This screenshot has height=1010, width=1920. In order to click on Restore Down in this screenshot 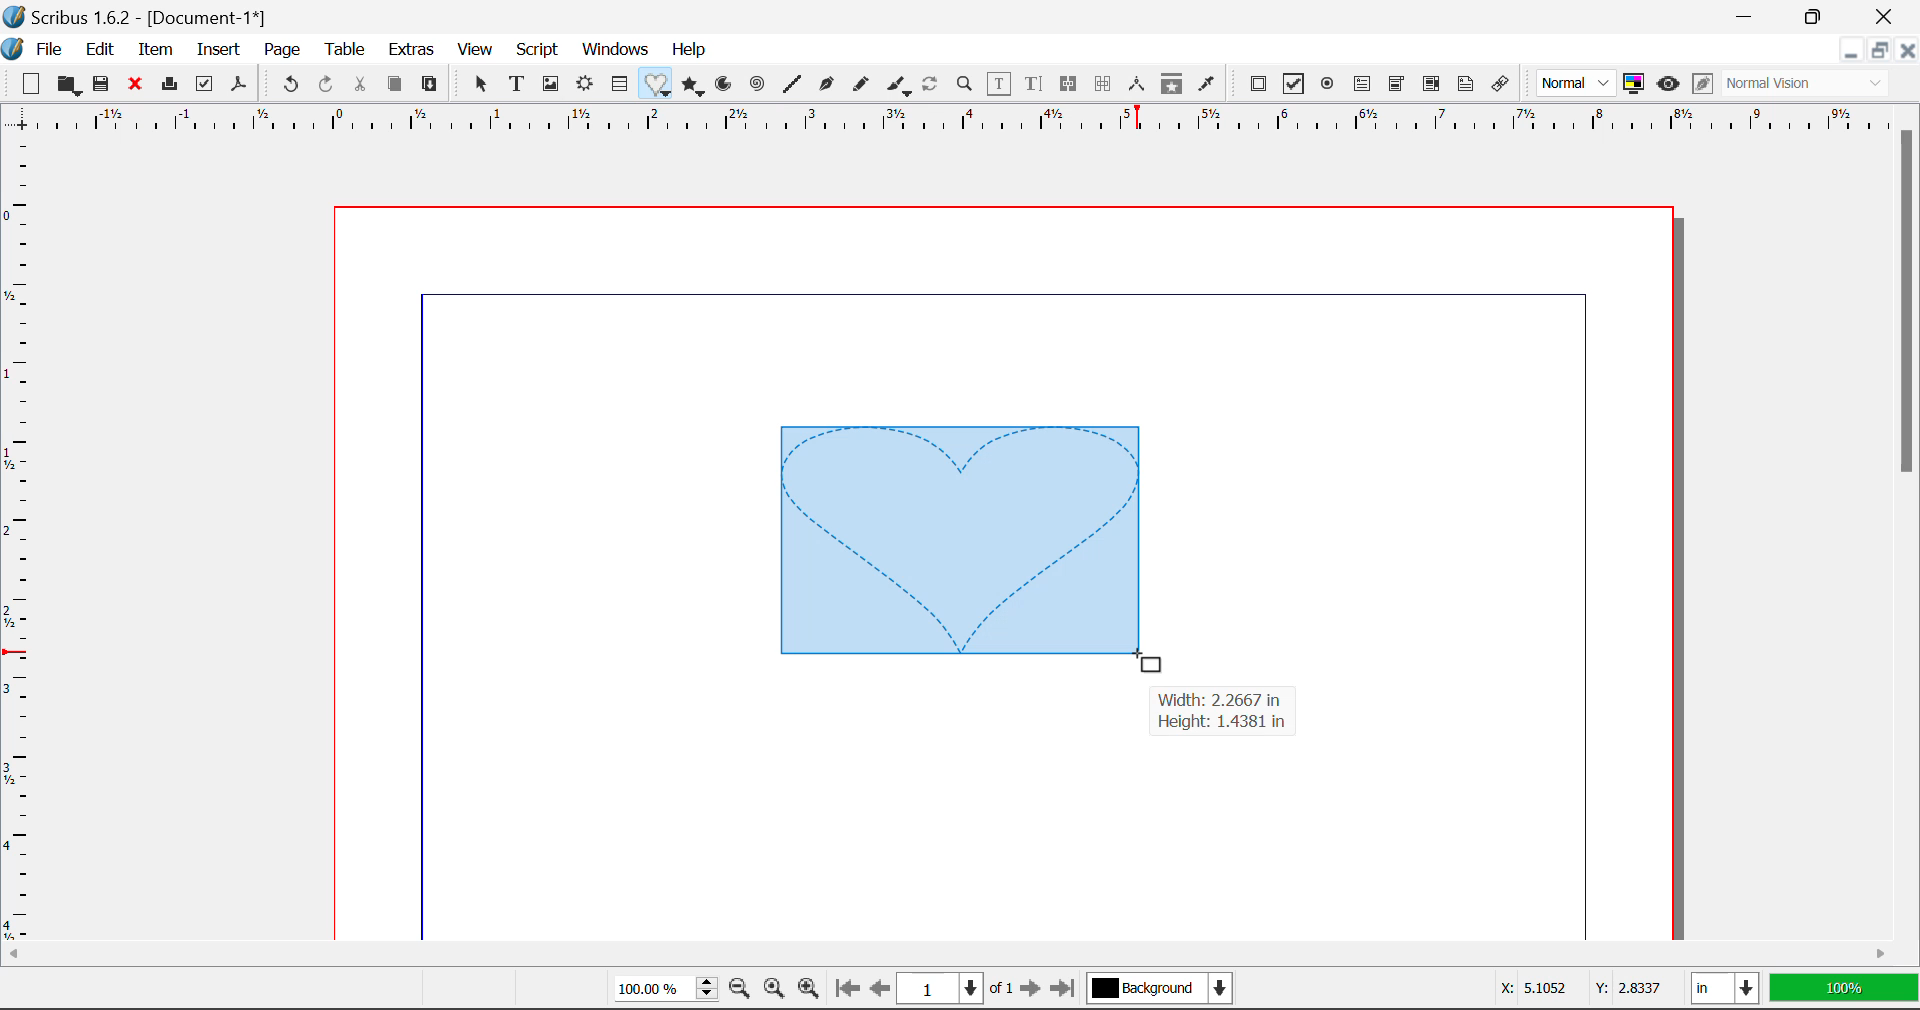, I will do `click(1750, 15)`.